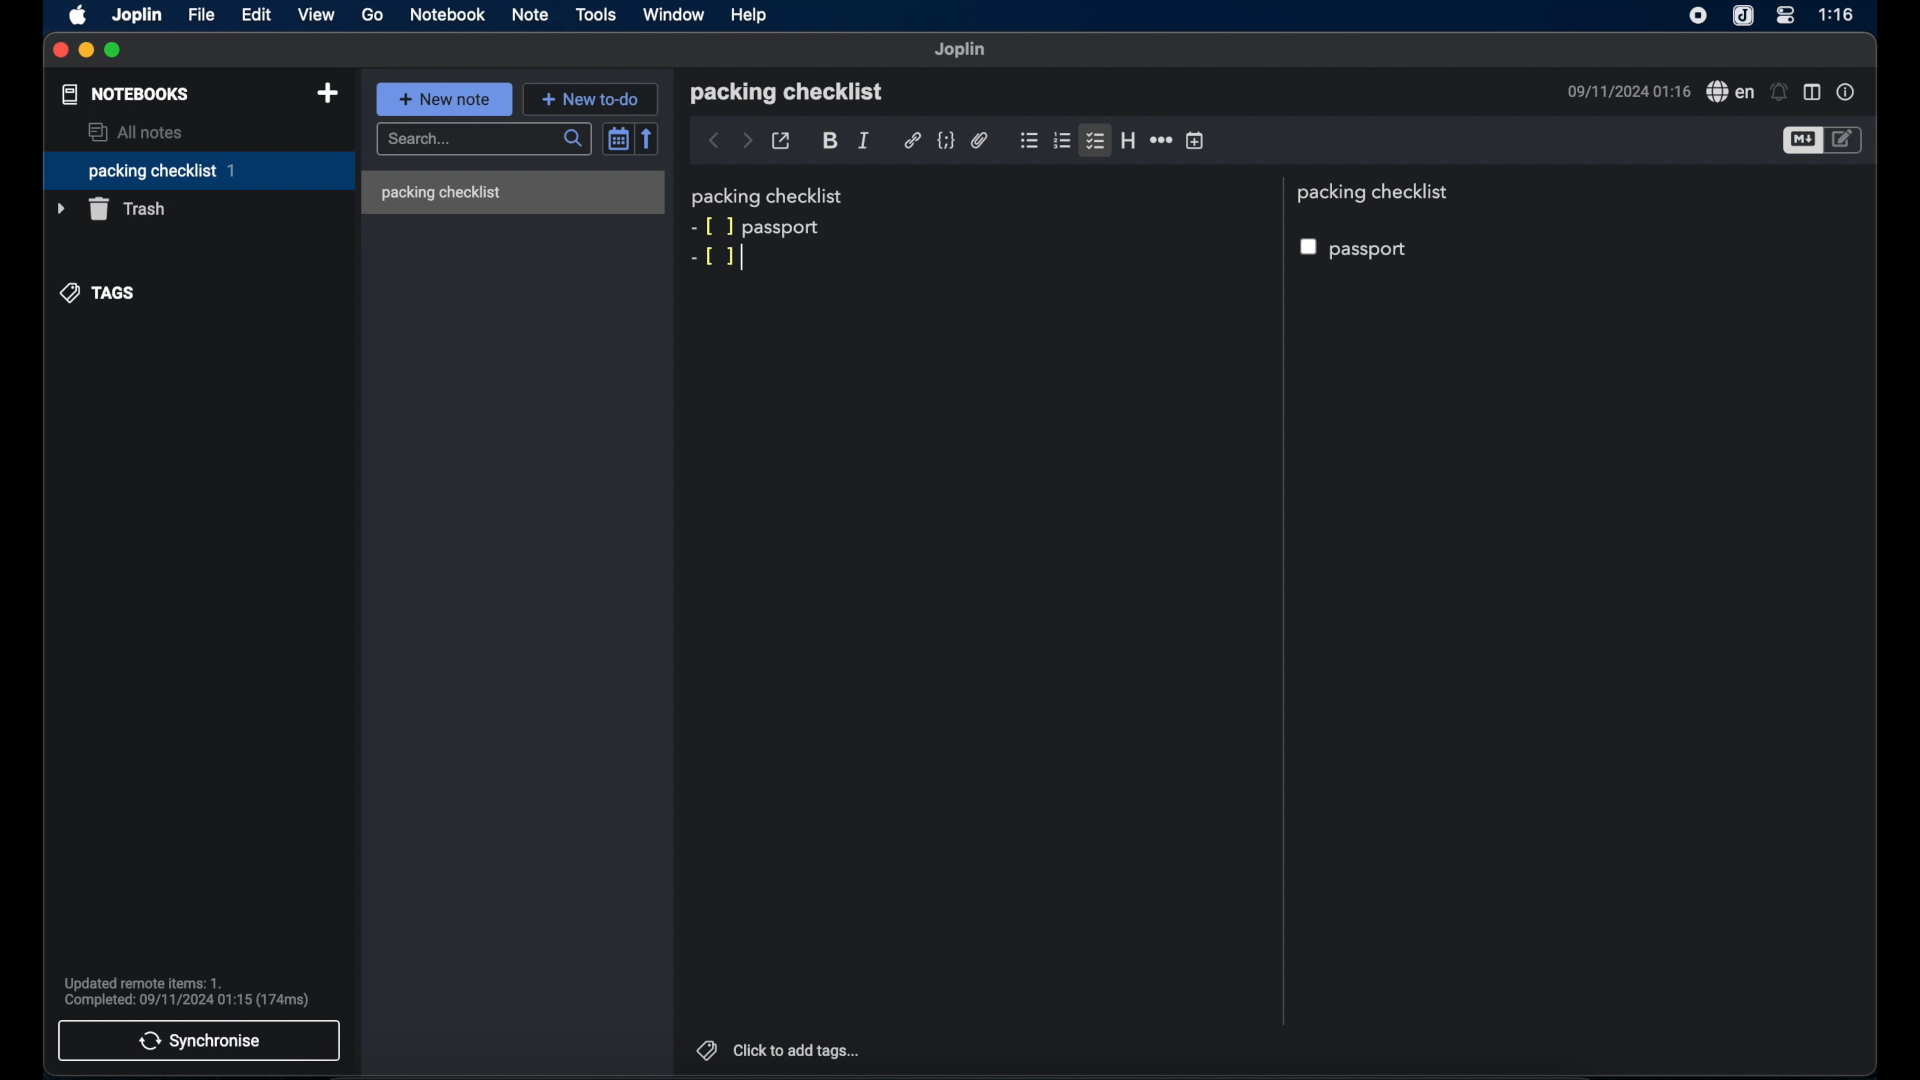 This screenshot has width=1920, height=1080. I want to click on code, so click(945, 140).